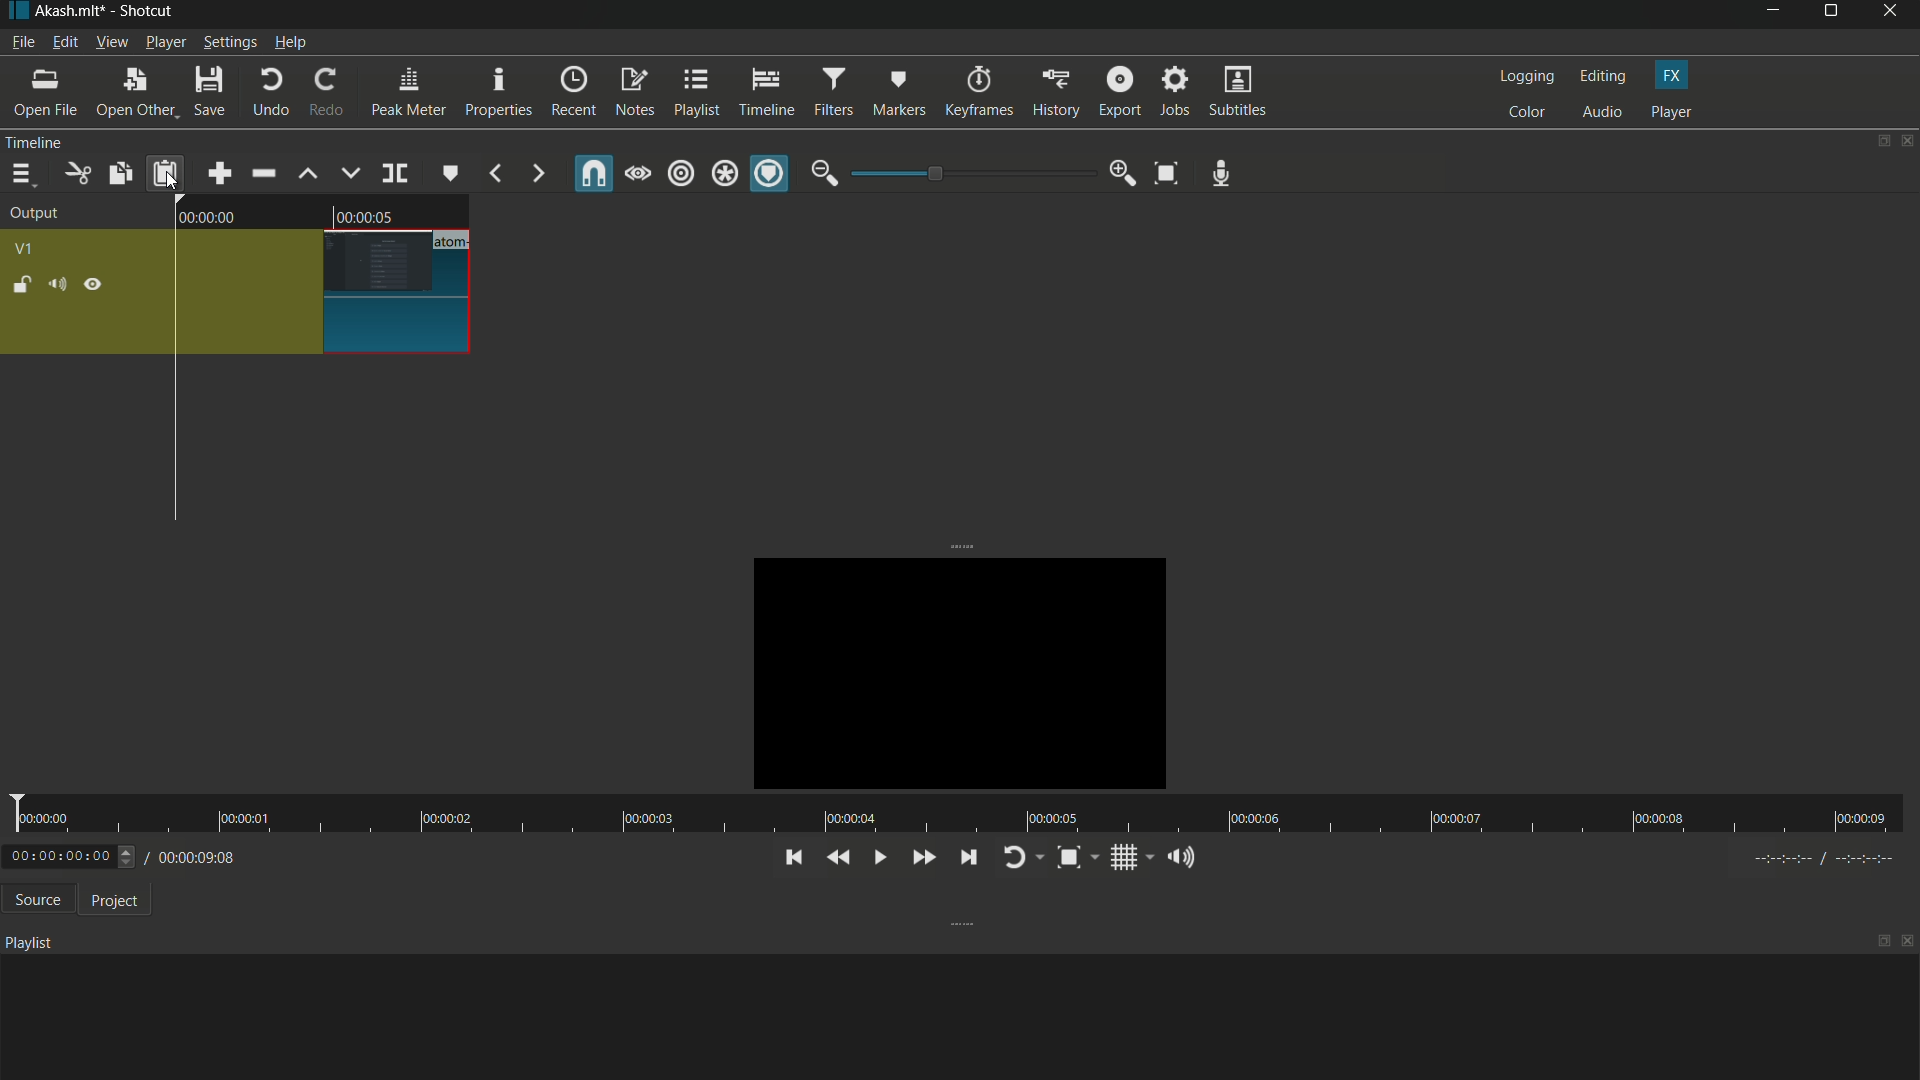 This screenshot has height=1080, width=1920. Describe the element at coordinates (682, 175) in the screenshot. I see `ripple` at that location.